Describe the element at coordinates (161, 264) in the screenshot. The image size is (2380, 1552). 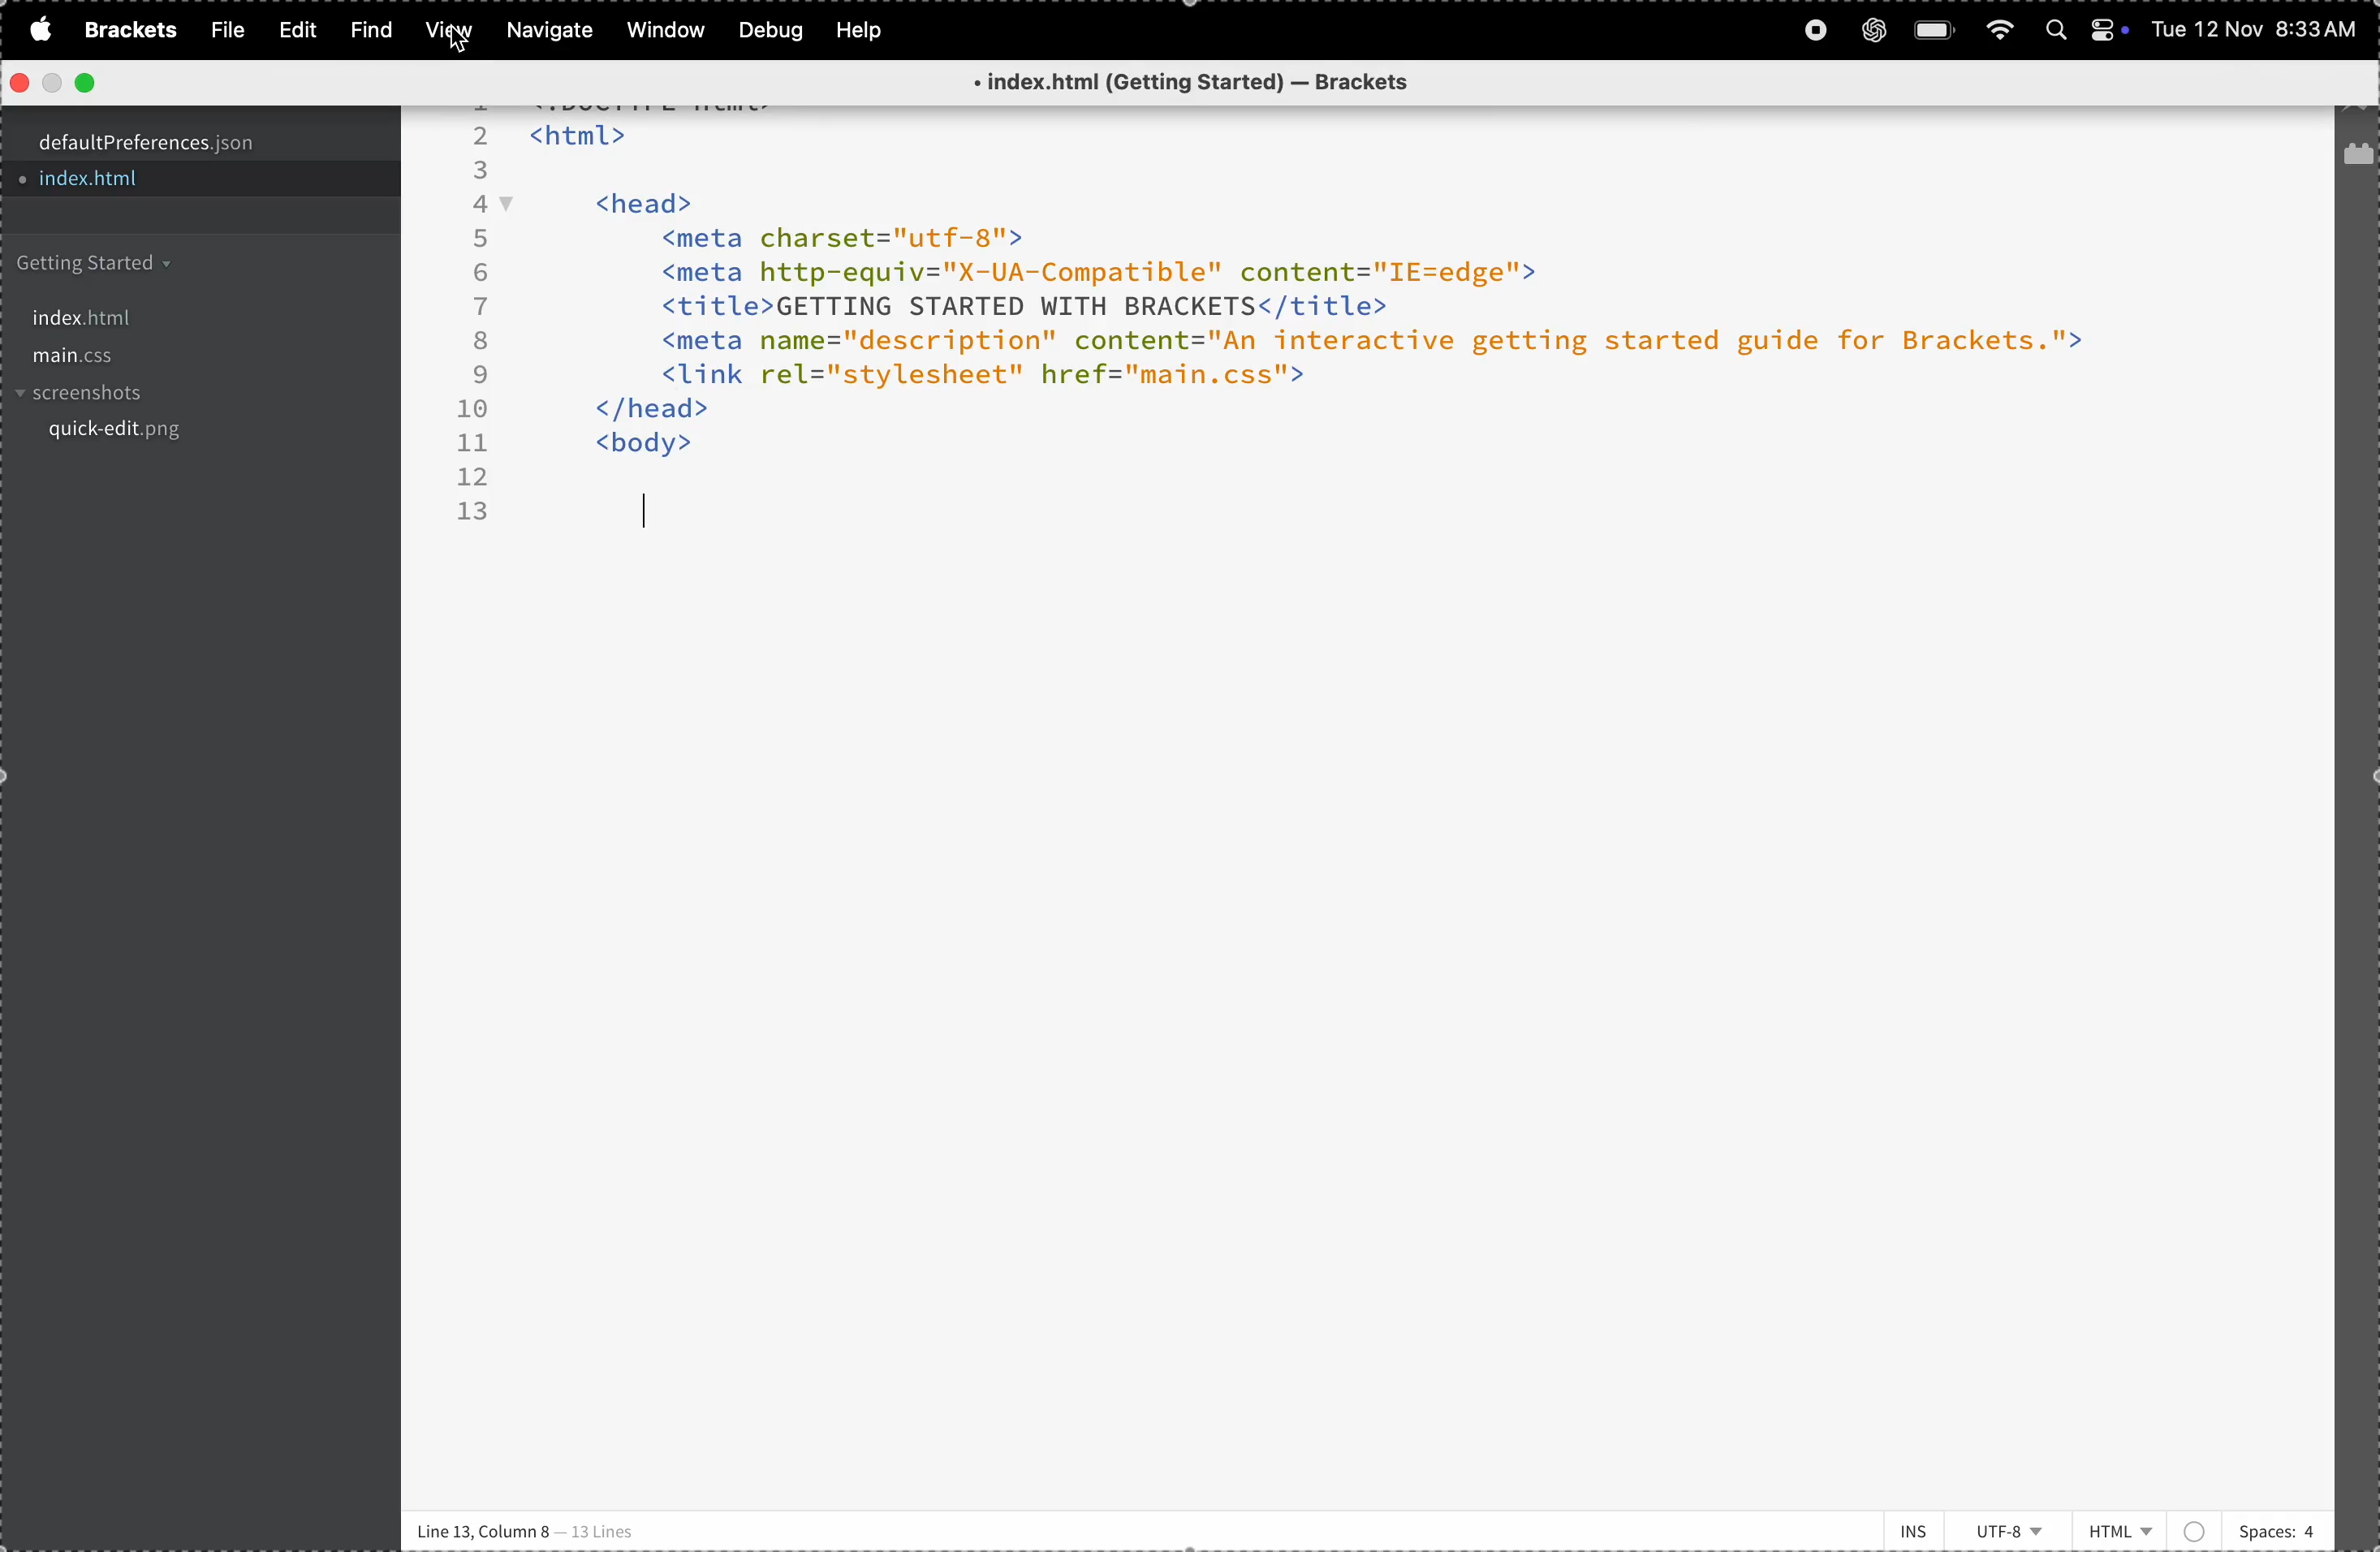
I see `getting started` at that location.